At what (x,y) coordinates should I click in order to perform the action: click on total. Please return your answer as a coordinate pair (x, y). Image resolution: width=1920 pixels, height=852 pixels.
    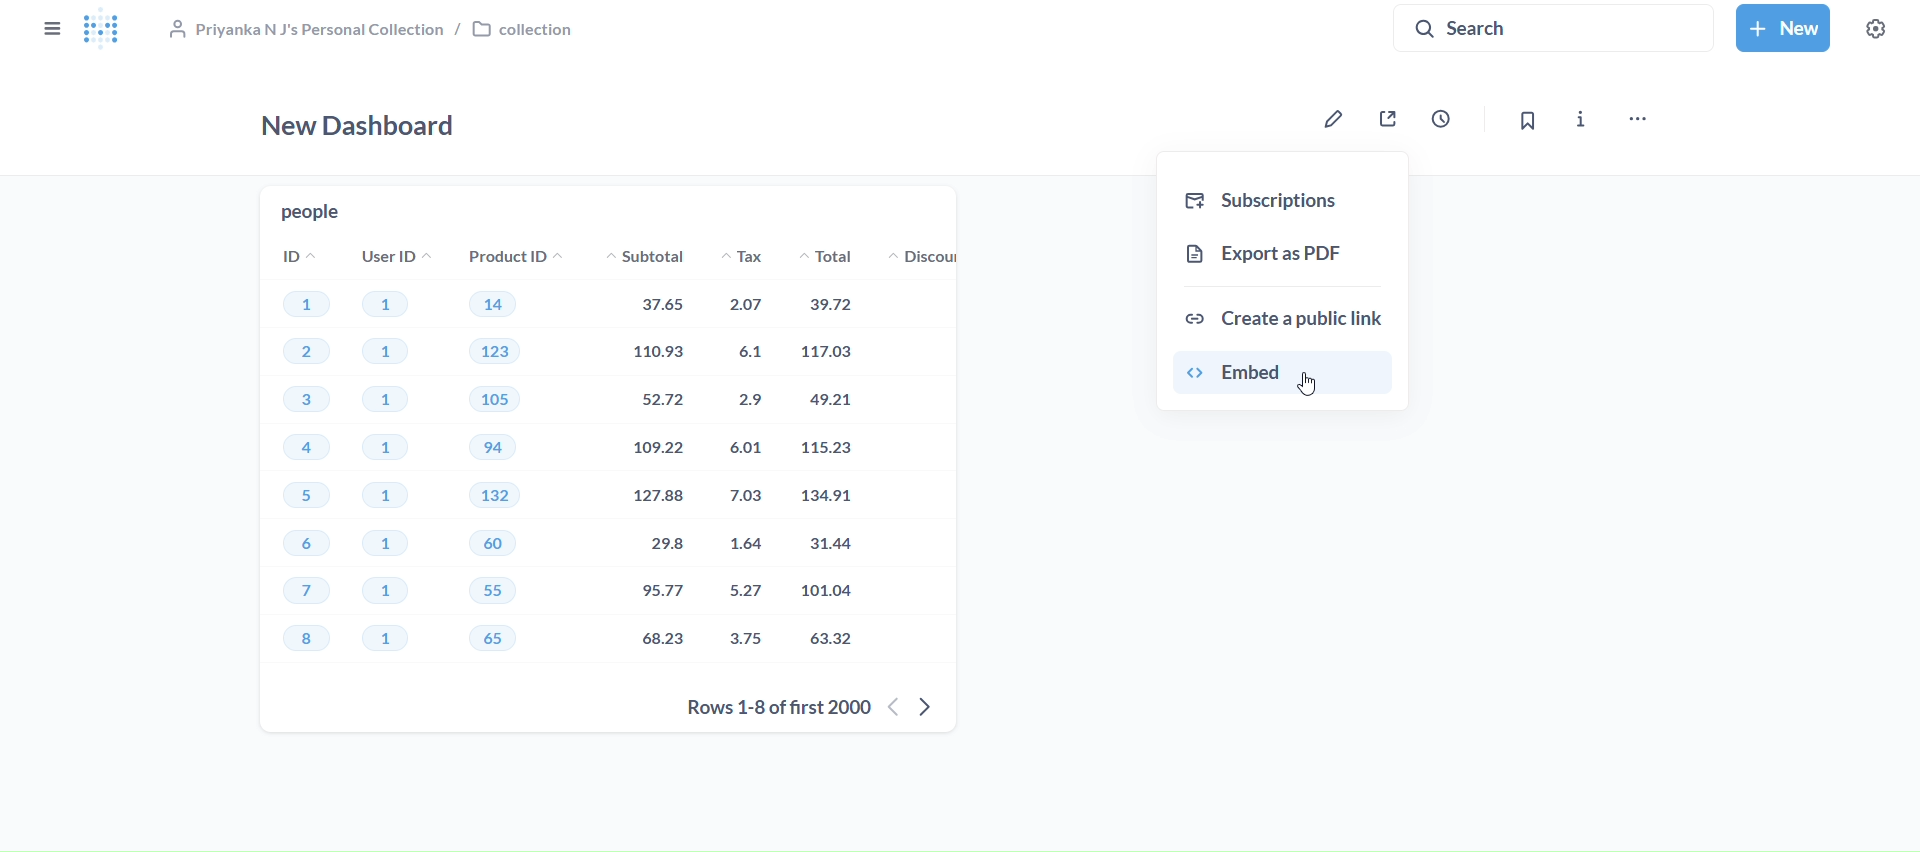
    Looking at the image, I should click on (835, 458).